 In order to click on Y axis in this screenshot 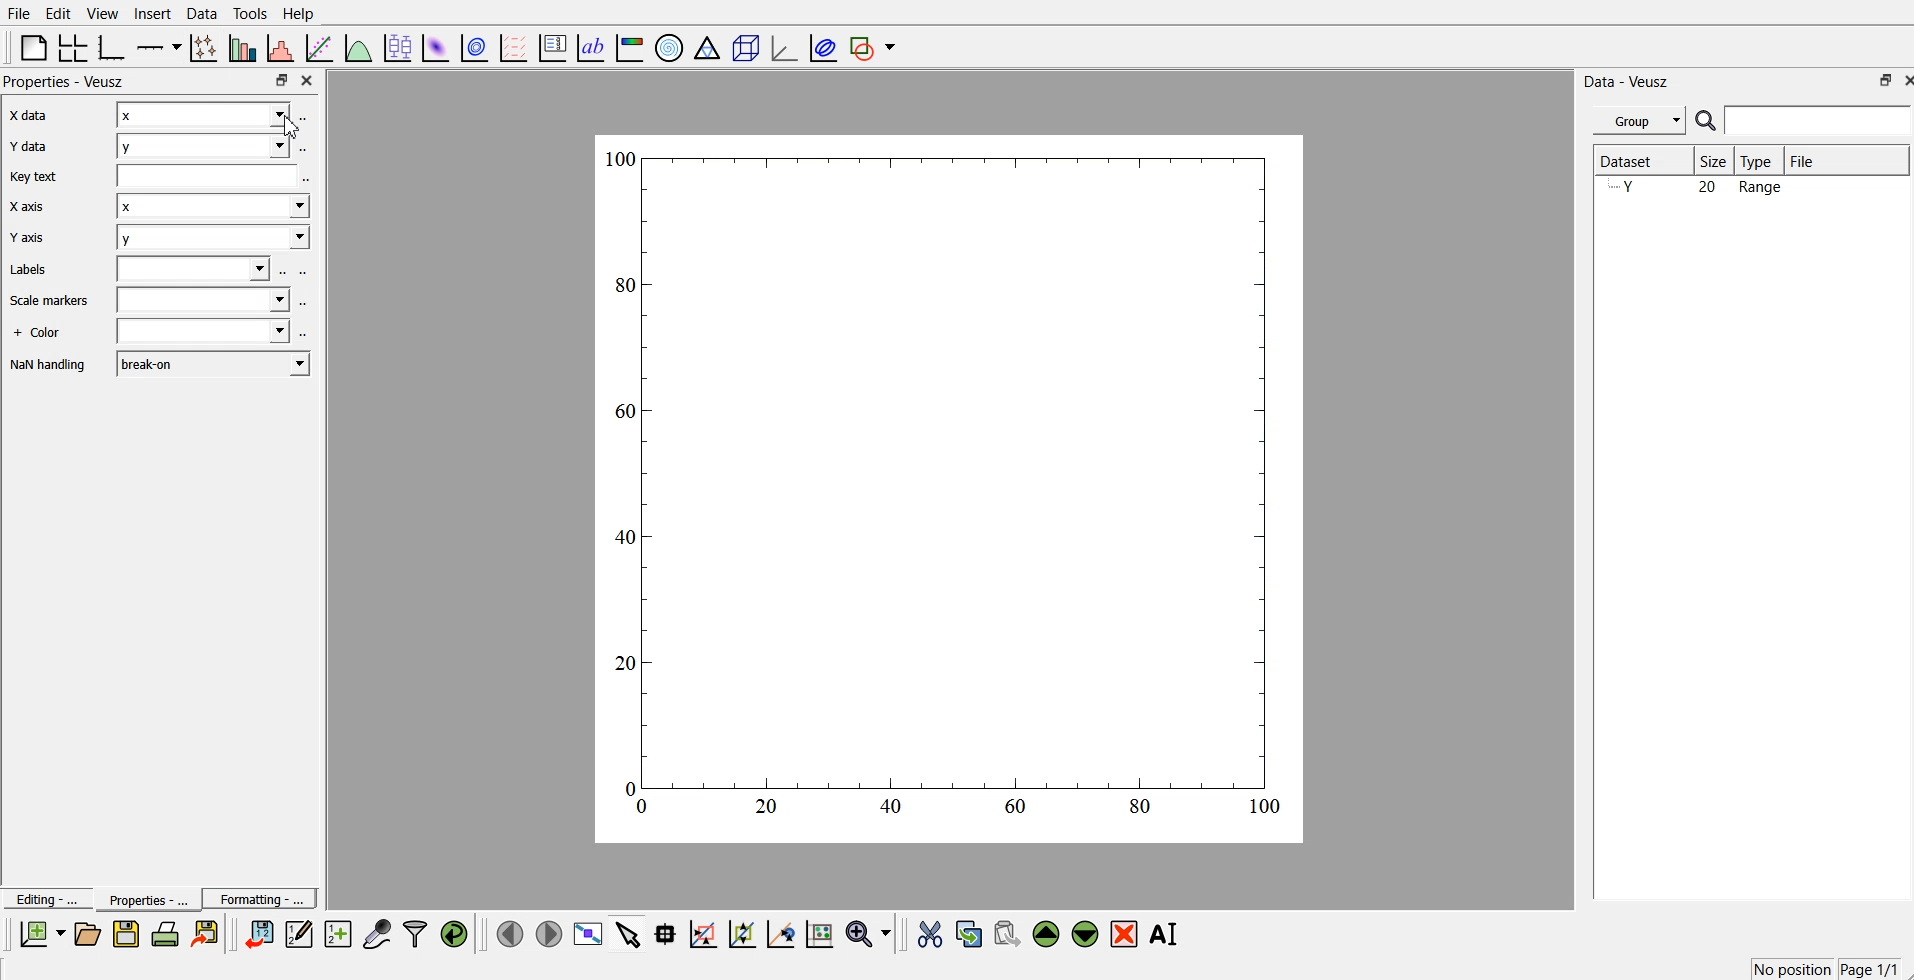, I will do `click(32, 240)`.